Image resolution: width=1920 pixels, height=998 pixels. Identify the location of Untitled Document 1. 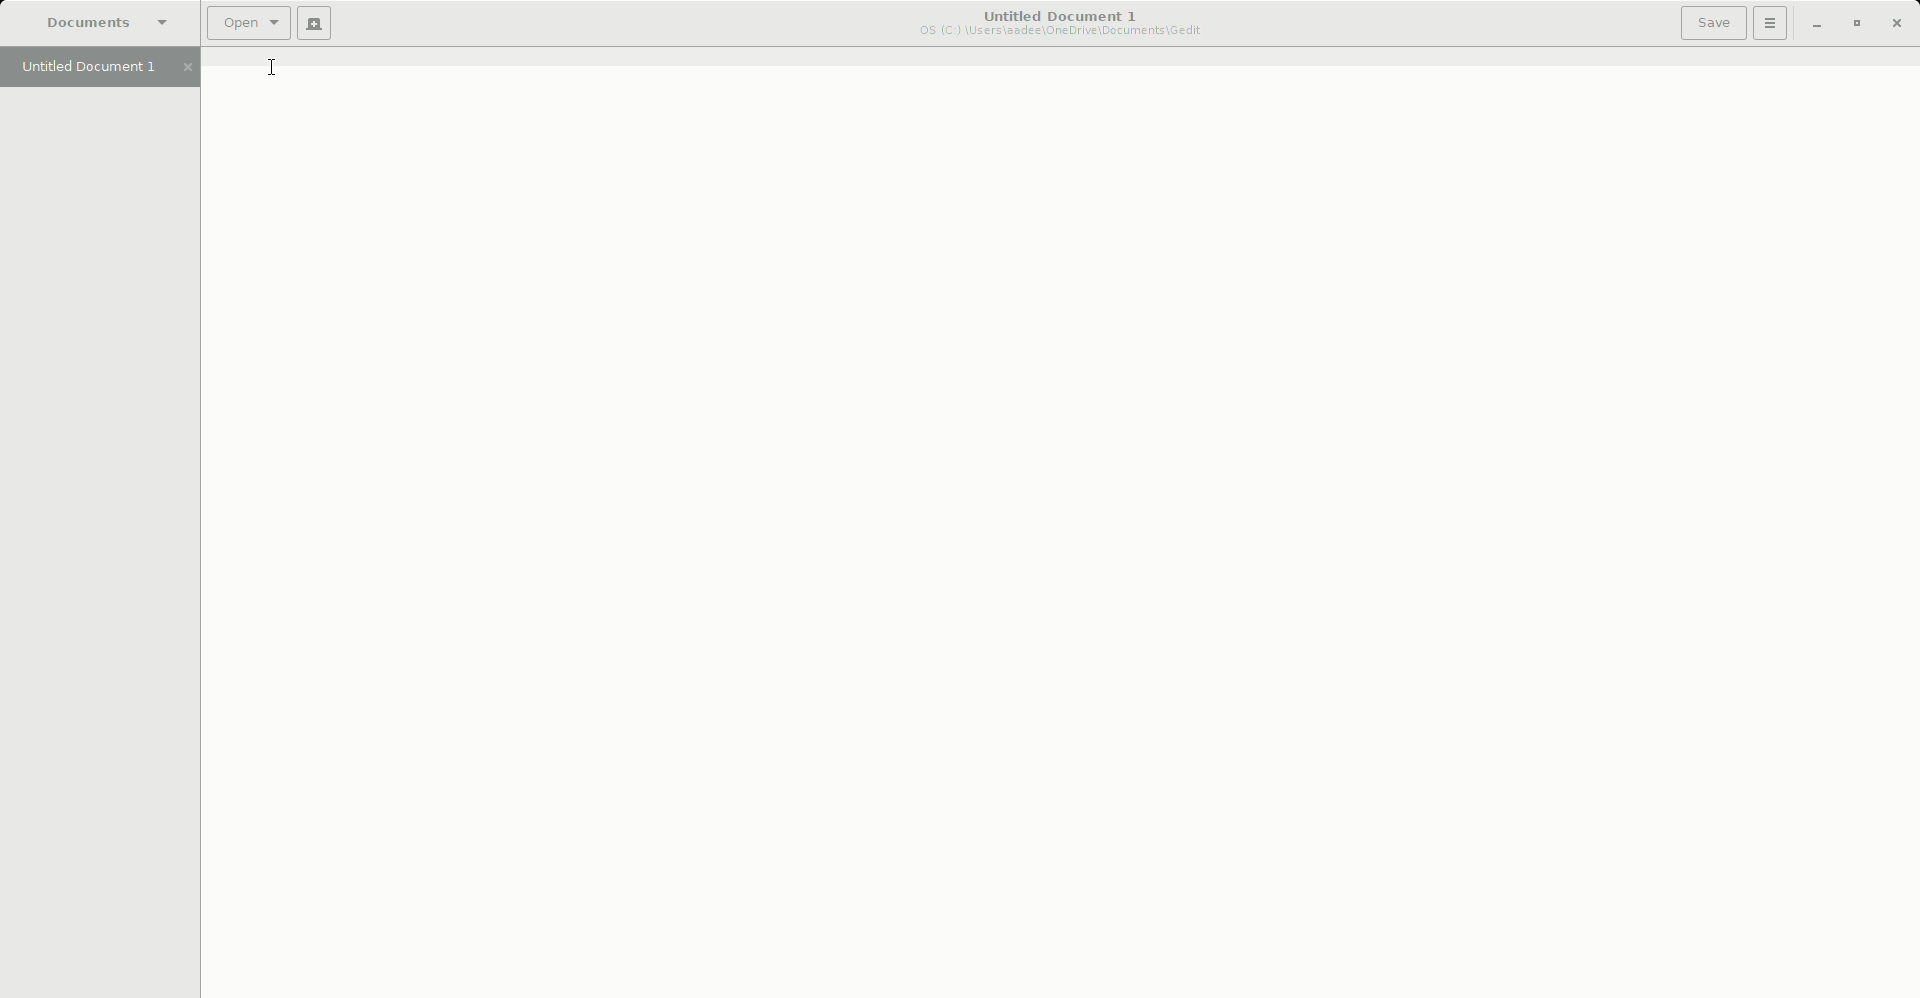
(103, 68).